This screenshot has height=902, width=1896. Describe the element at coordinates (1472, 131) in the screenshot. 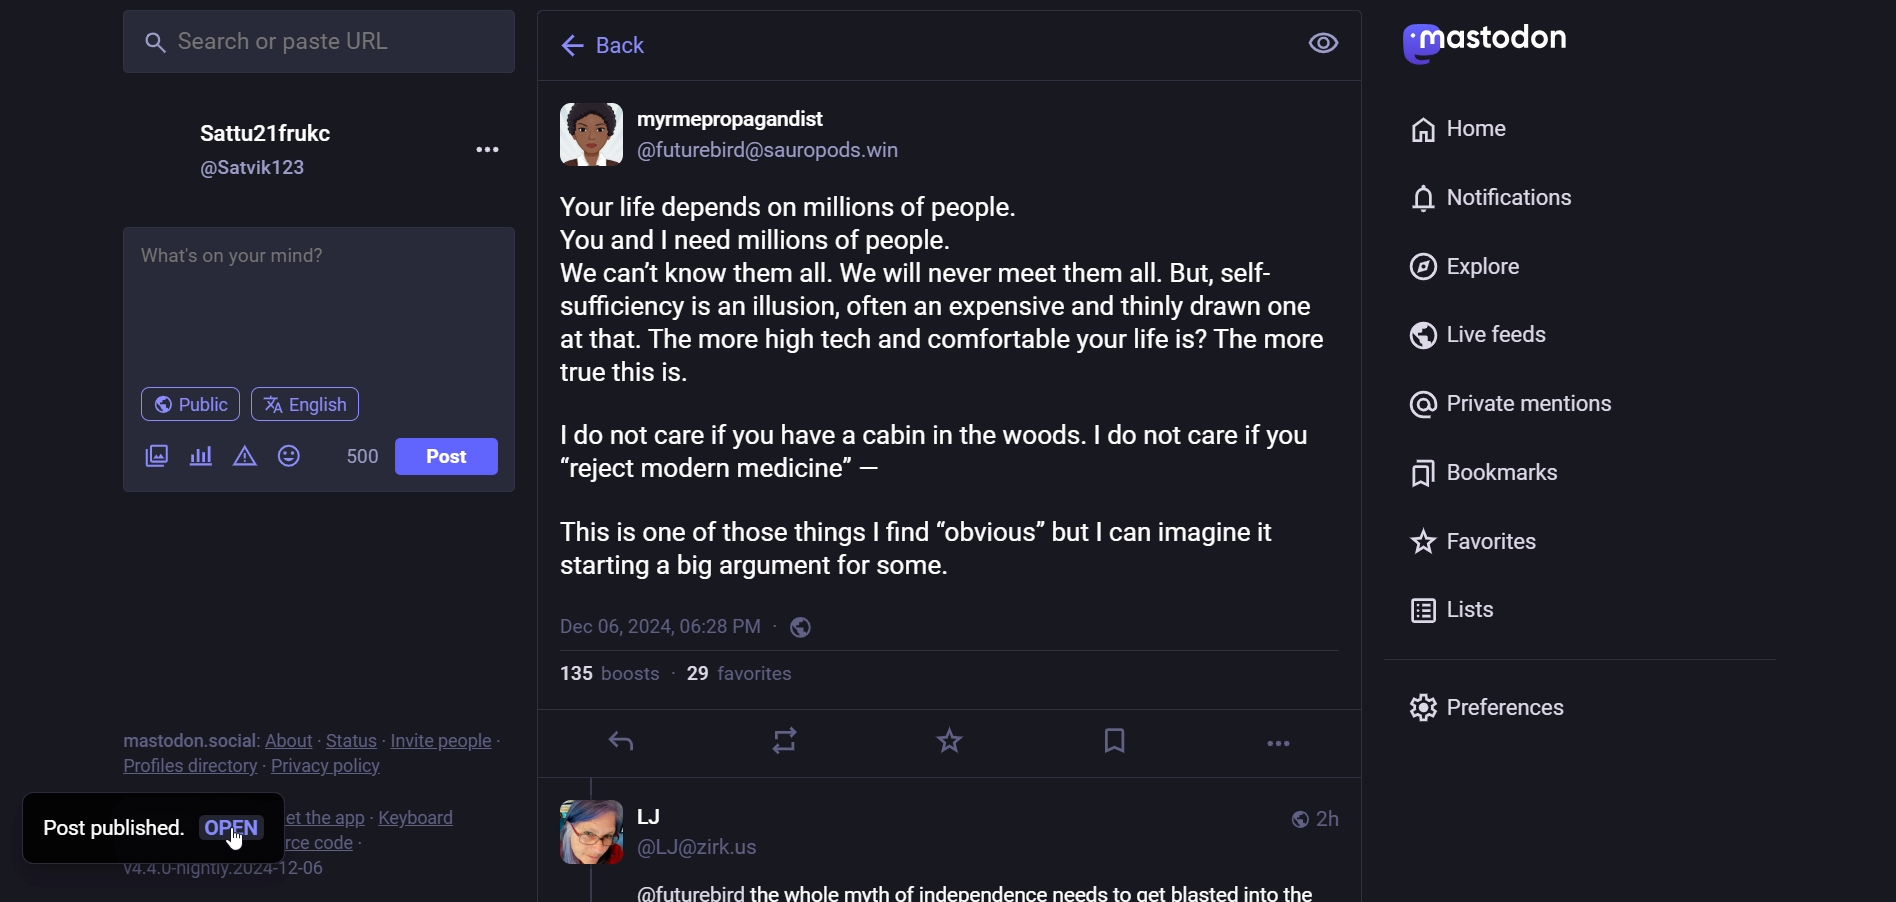

I see `home` at that location.